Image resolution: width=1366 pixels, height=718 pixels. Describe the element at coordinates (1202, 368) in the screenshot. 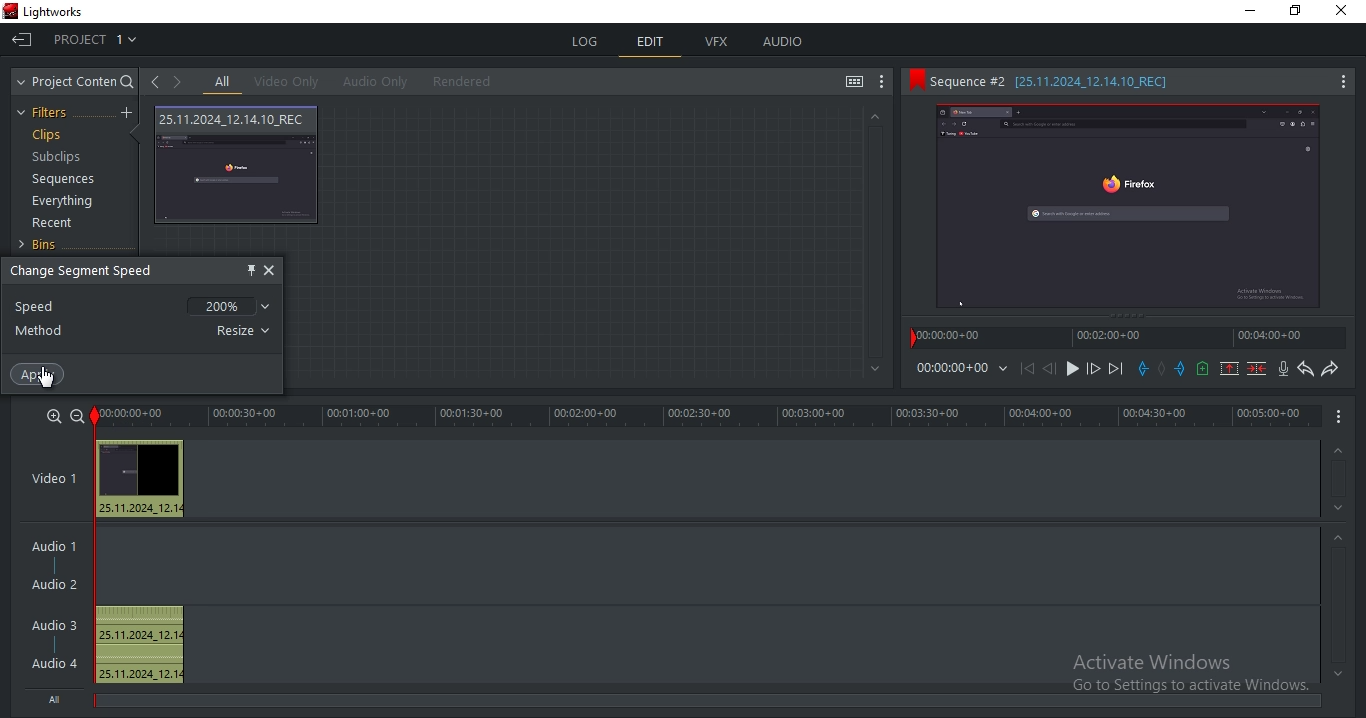

I see `add a cue at the current position` at that location.